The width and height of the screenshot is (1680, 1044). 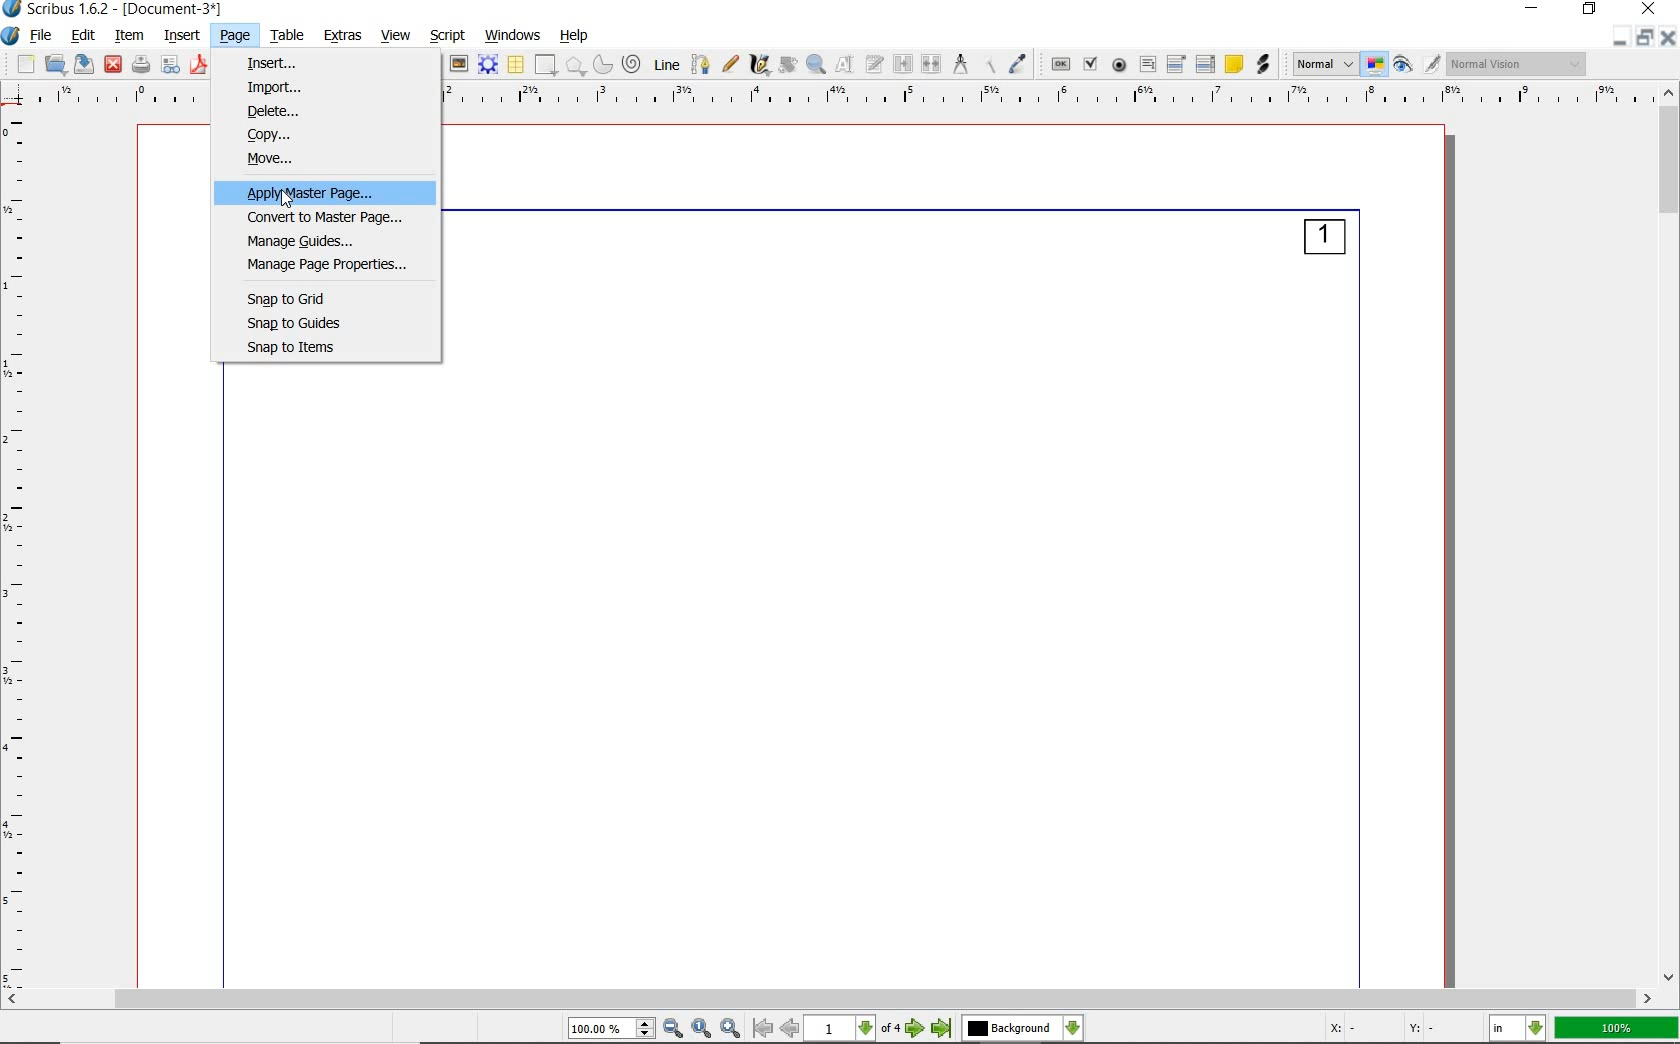 I want to click on pdf text field, so click(x=1146, y=63).